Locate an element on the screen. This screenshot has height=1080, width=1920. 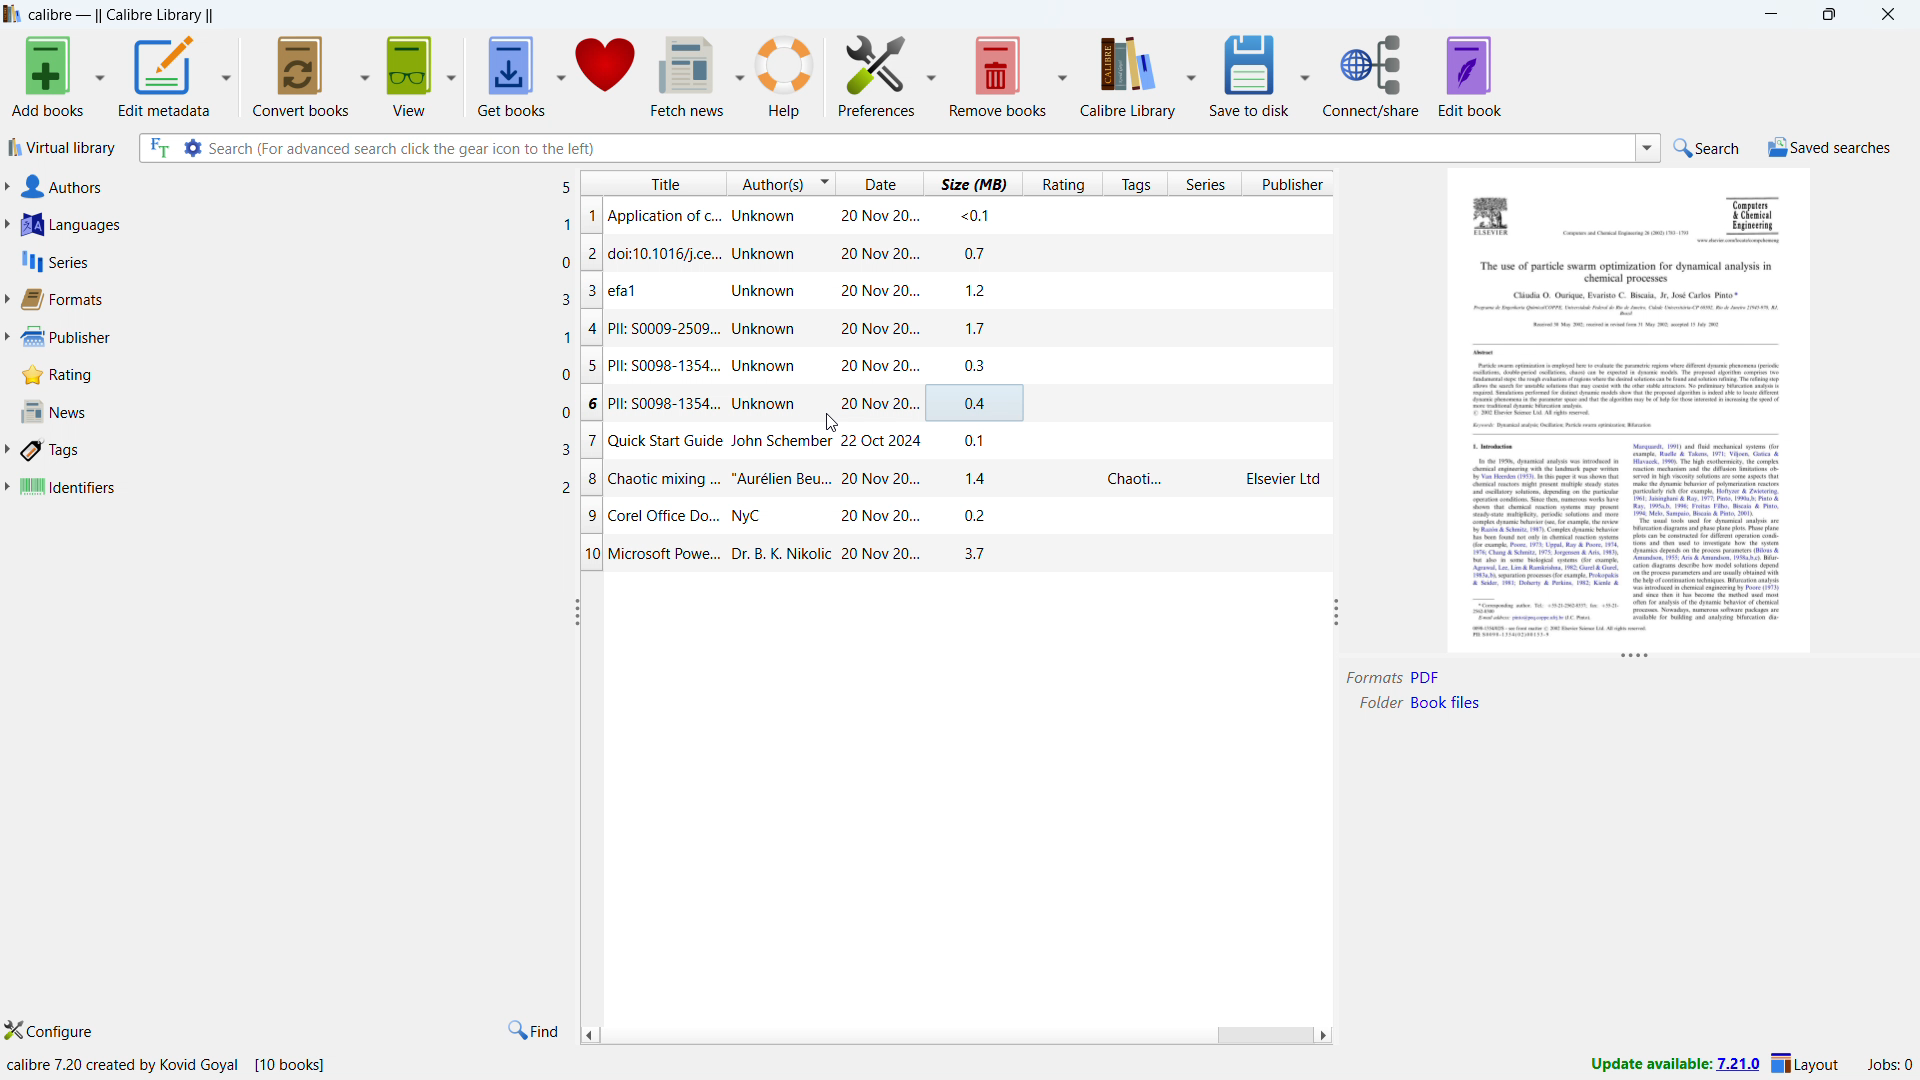
calibre library is located at coordinates (1129, 74).